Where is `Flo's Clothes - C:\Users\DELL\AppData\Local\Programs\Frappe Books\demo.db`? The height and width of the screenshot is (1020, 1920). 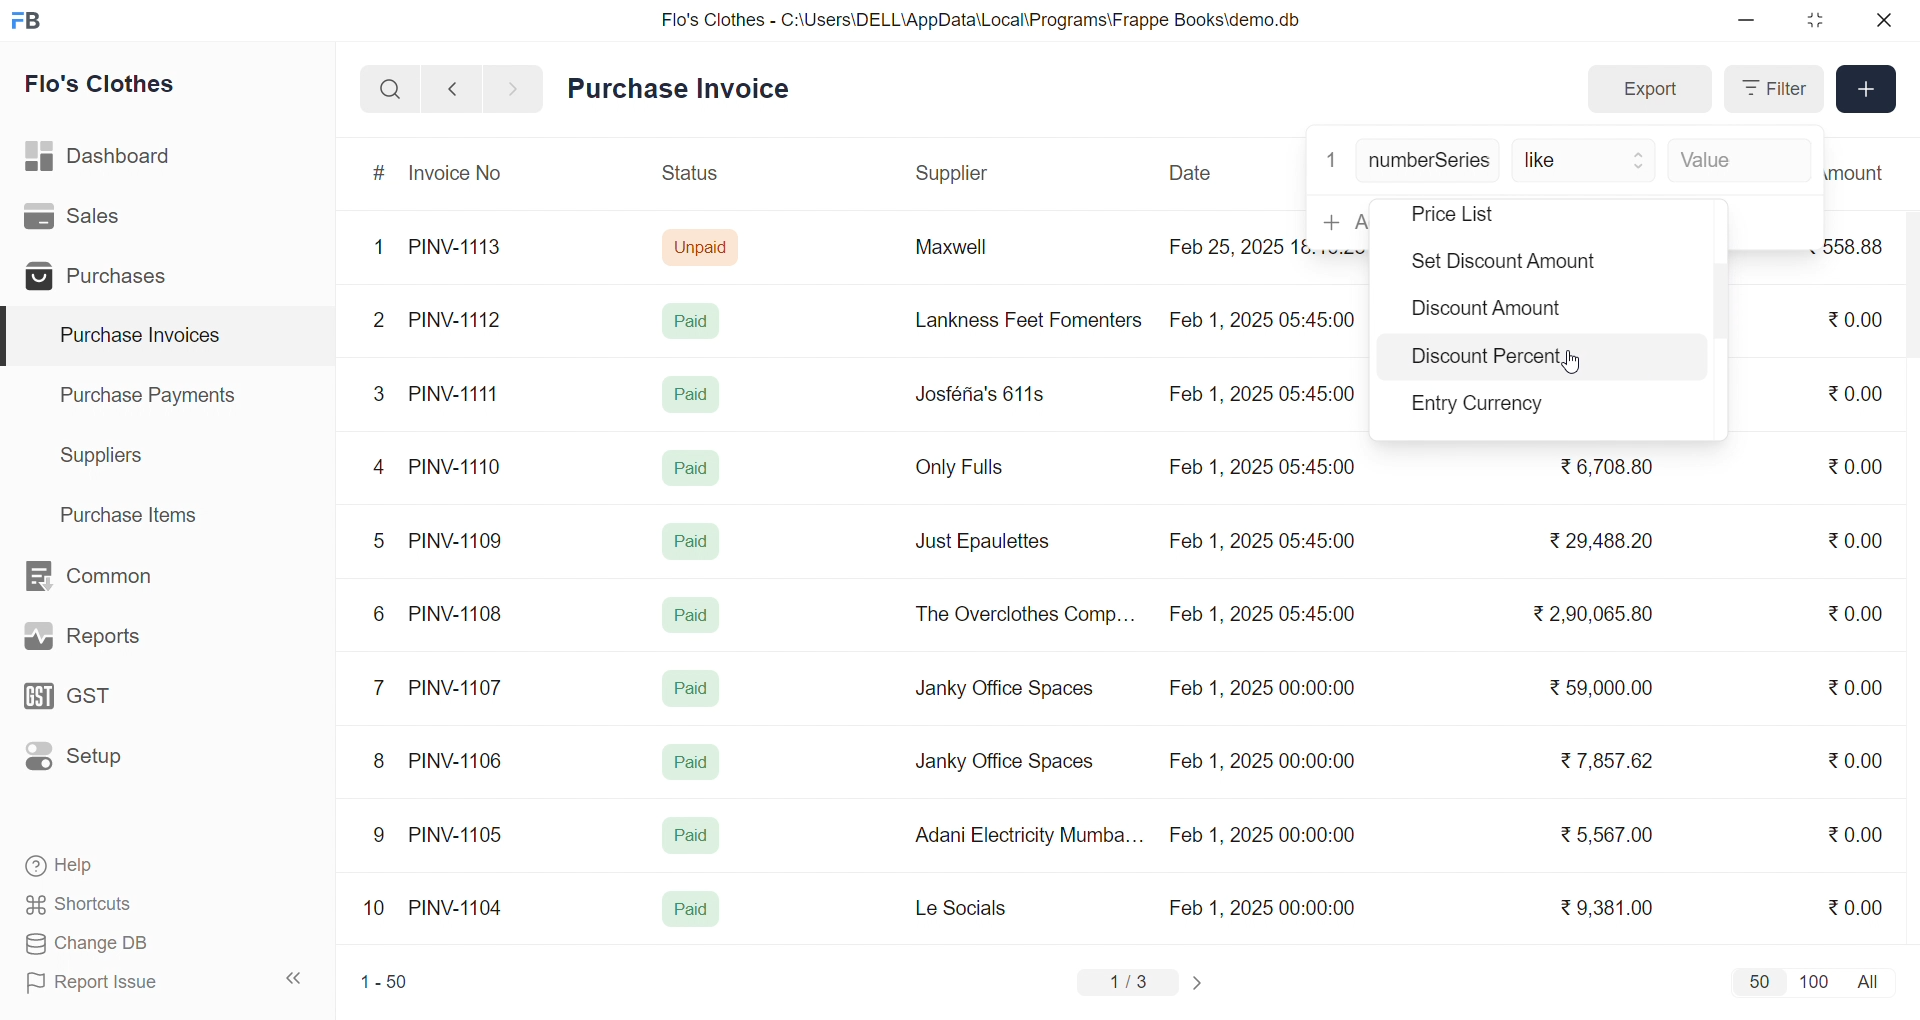 Flo's Clothes - C:\Users\DELL\AppData\Local\Programs\Frappe Books\demo.db is located at coordinates (982, 20).